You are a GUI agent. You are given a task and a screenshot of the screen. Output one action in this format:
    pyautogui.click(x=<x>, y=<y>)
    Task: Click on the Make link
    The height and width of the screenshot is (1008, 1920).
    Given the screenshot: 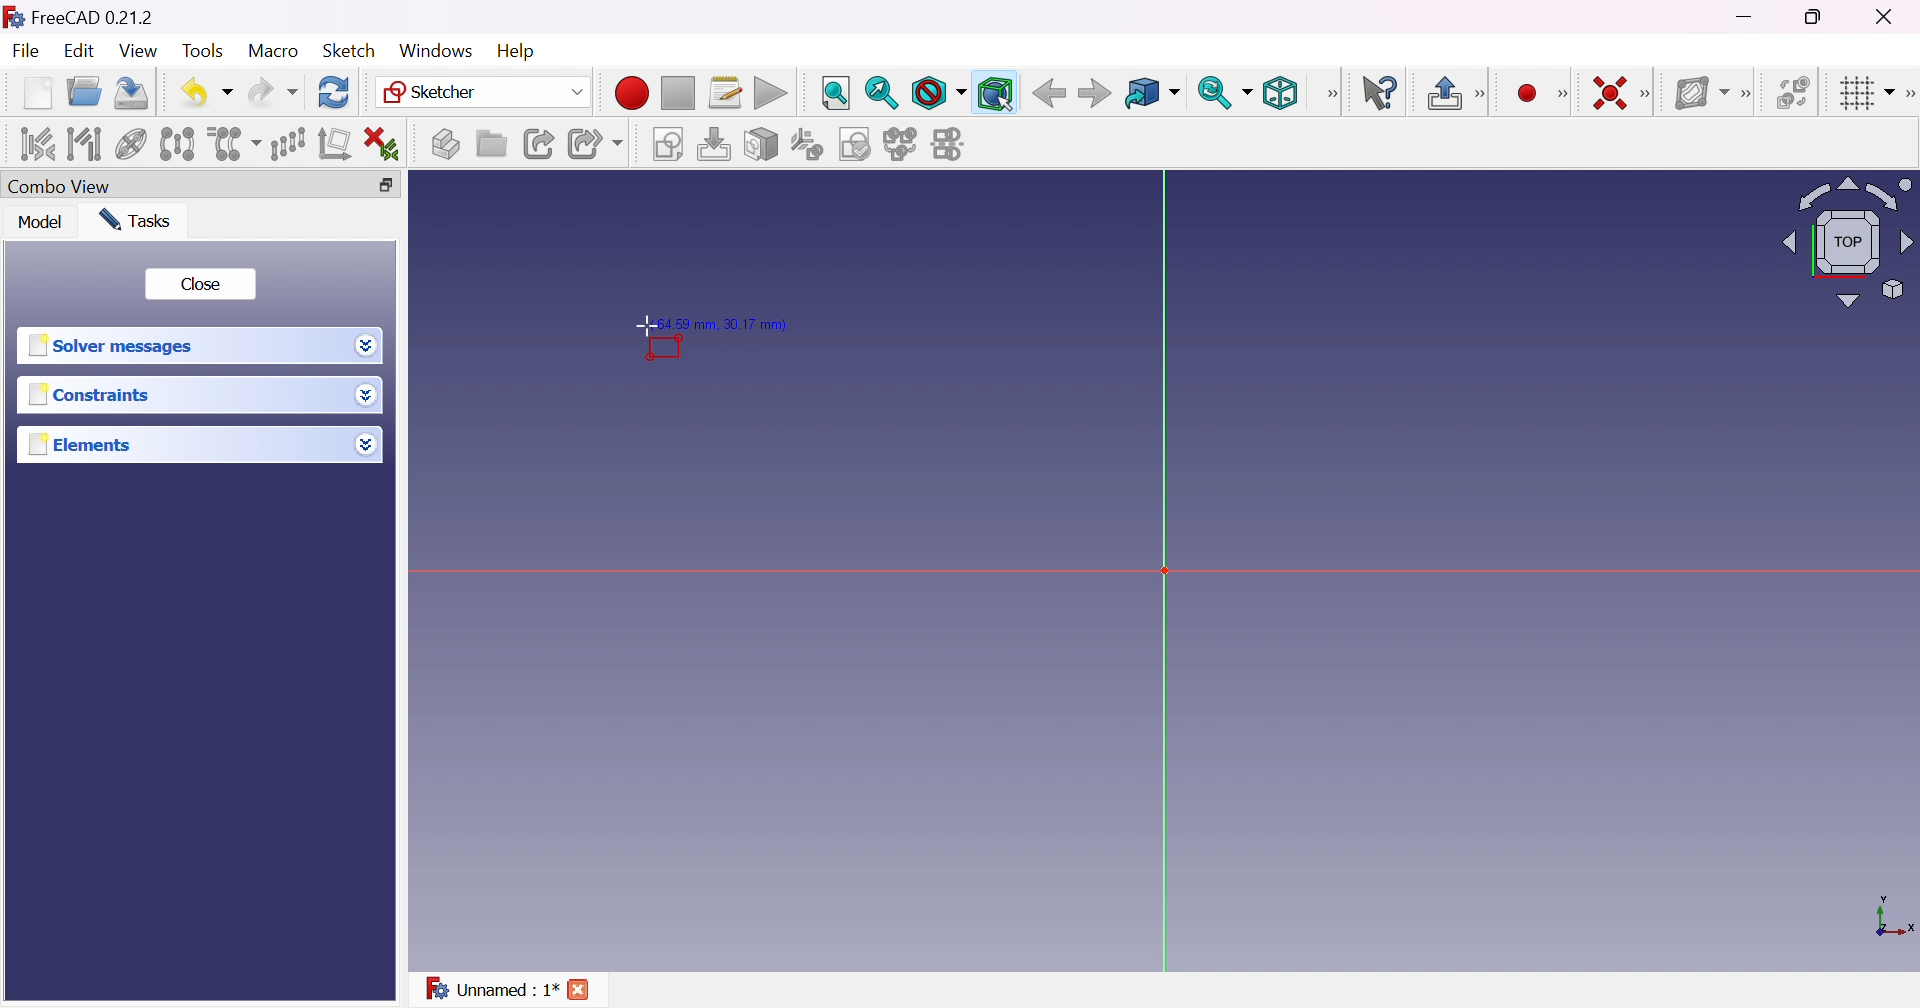 What is the action you would take?
    pyautogui.click(x=542, y=145)
    